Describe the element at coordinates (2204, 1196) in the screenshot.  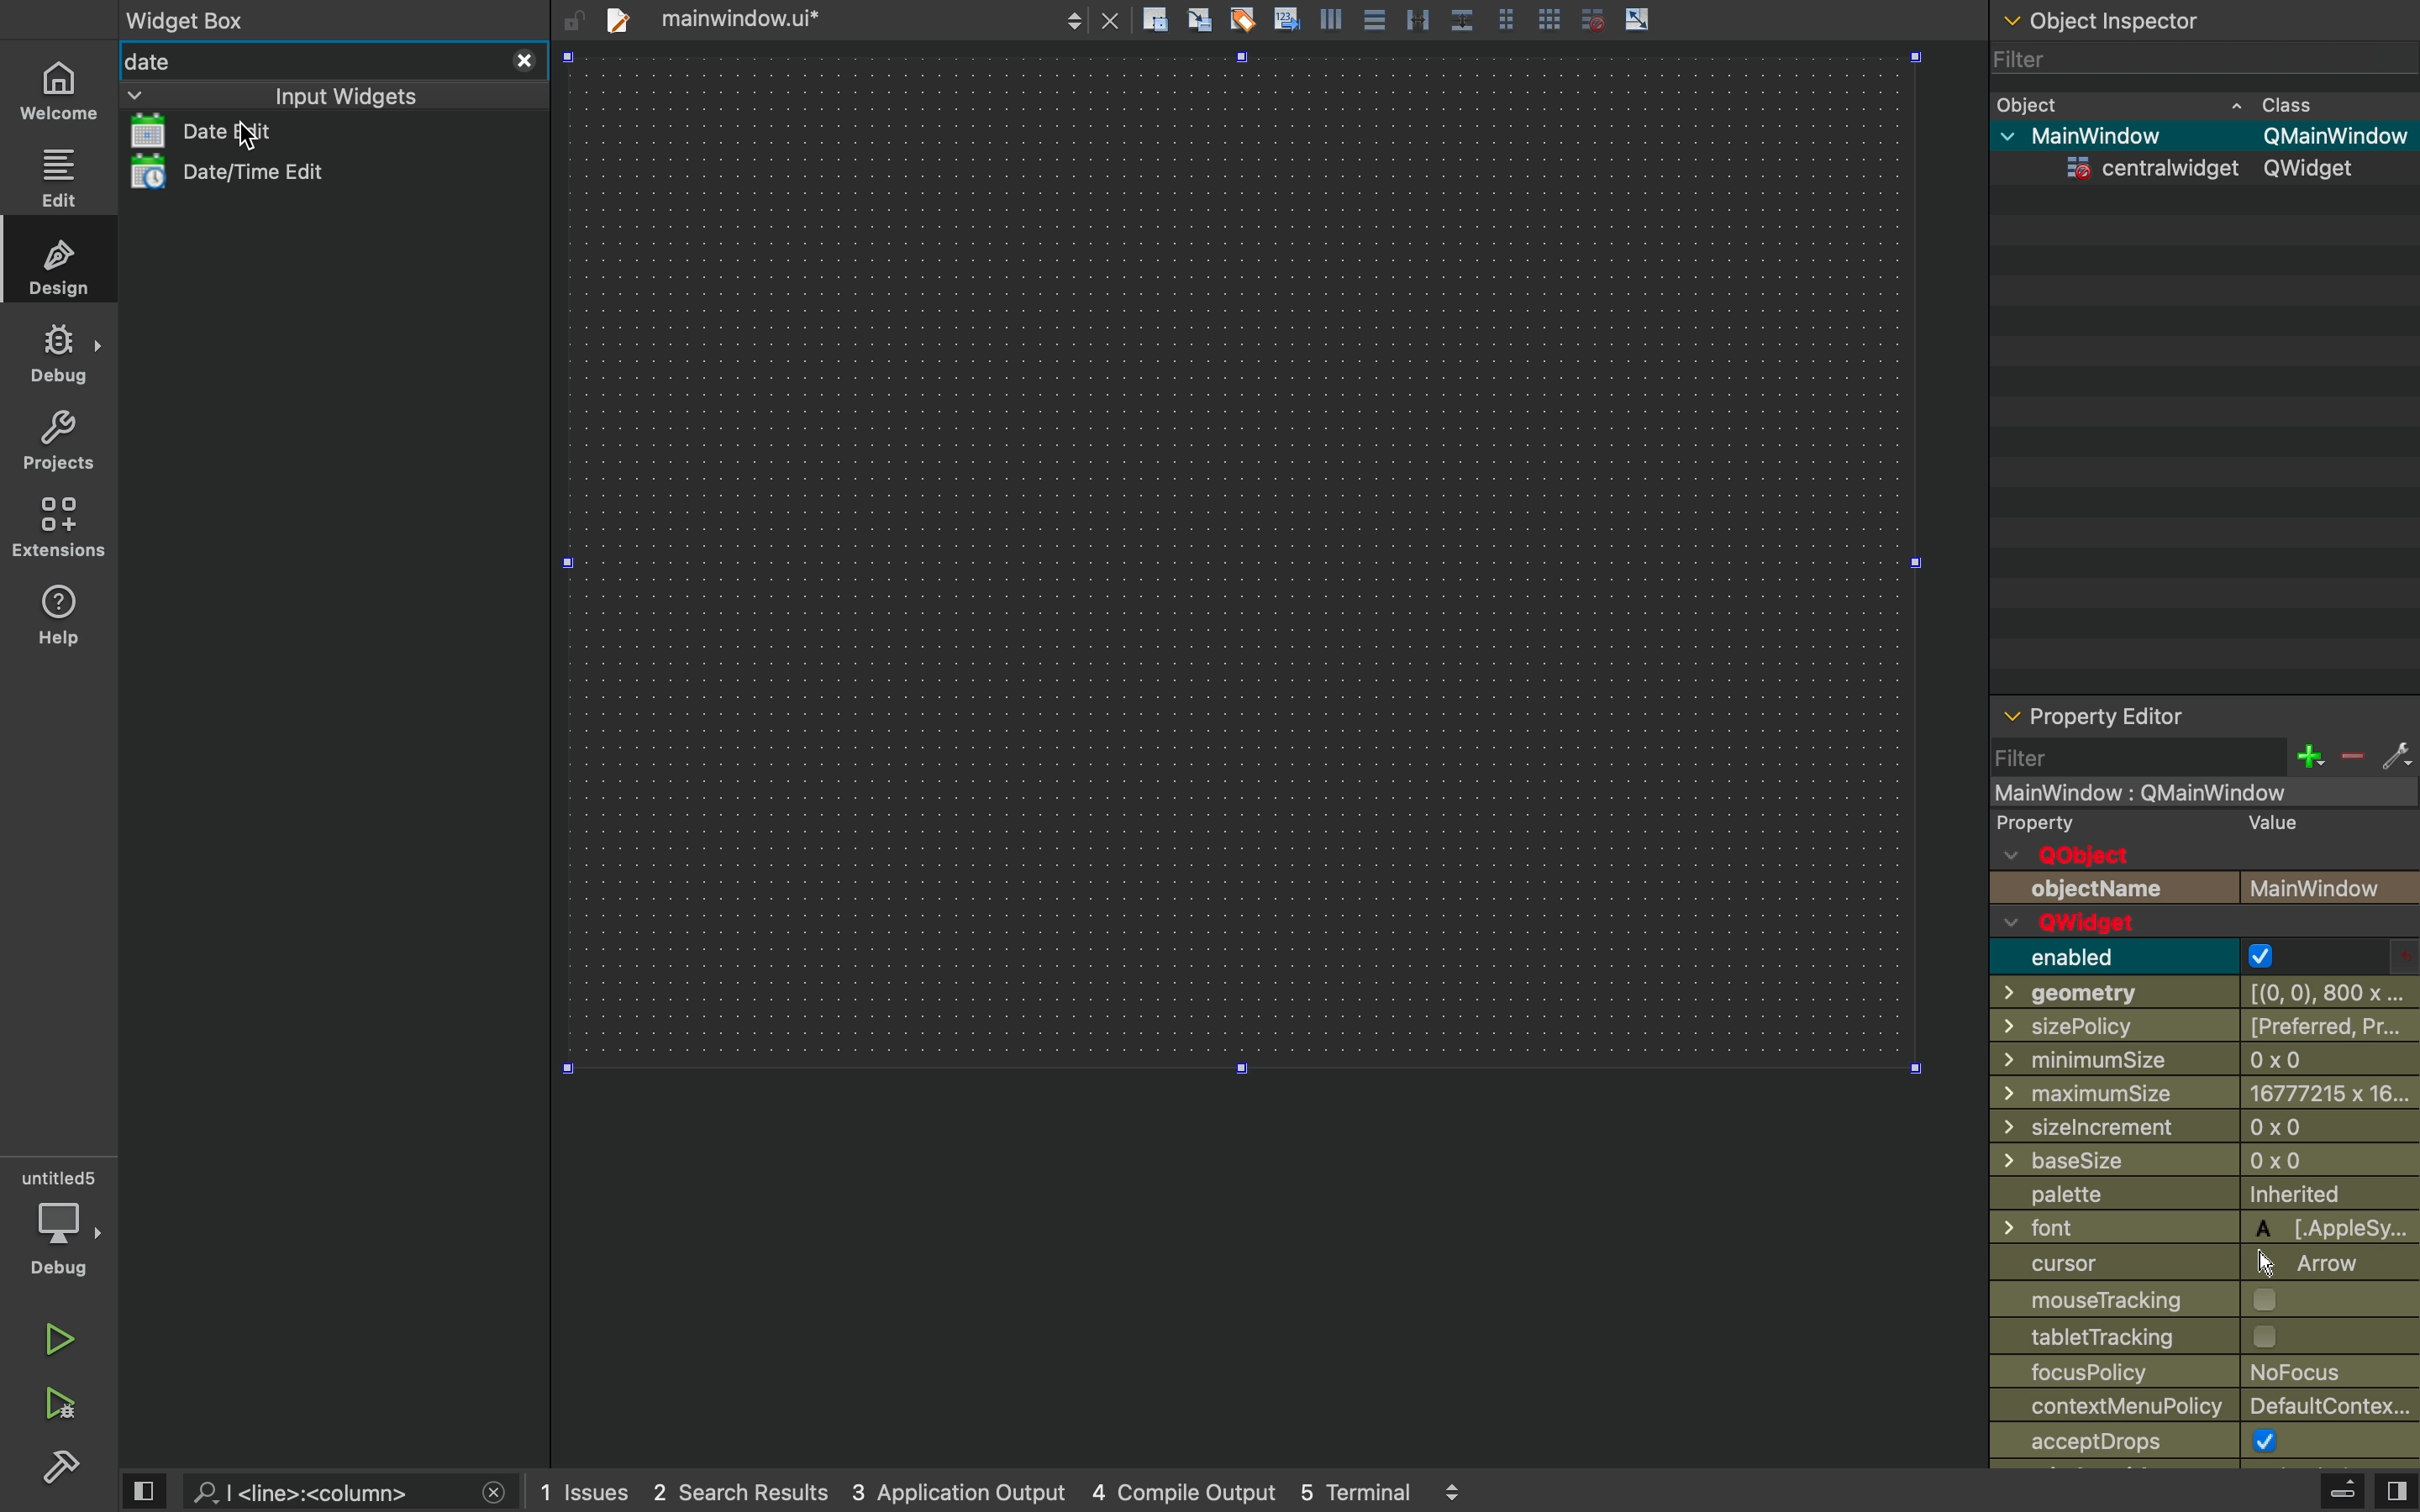
I see `palette` at that location.